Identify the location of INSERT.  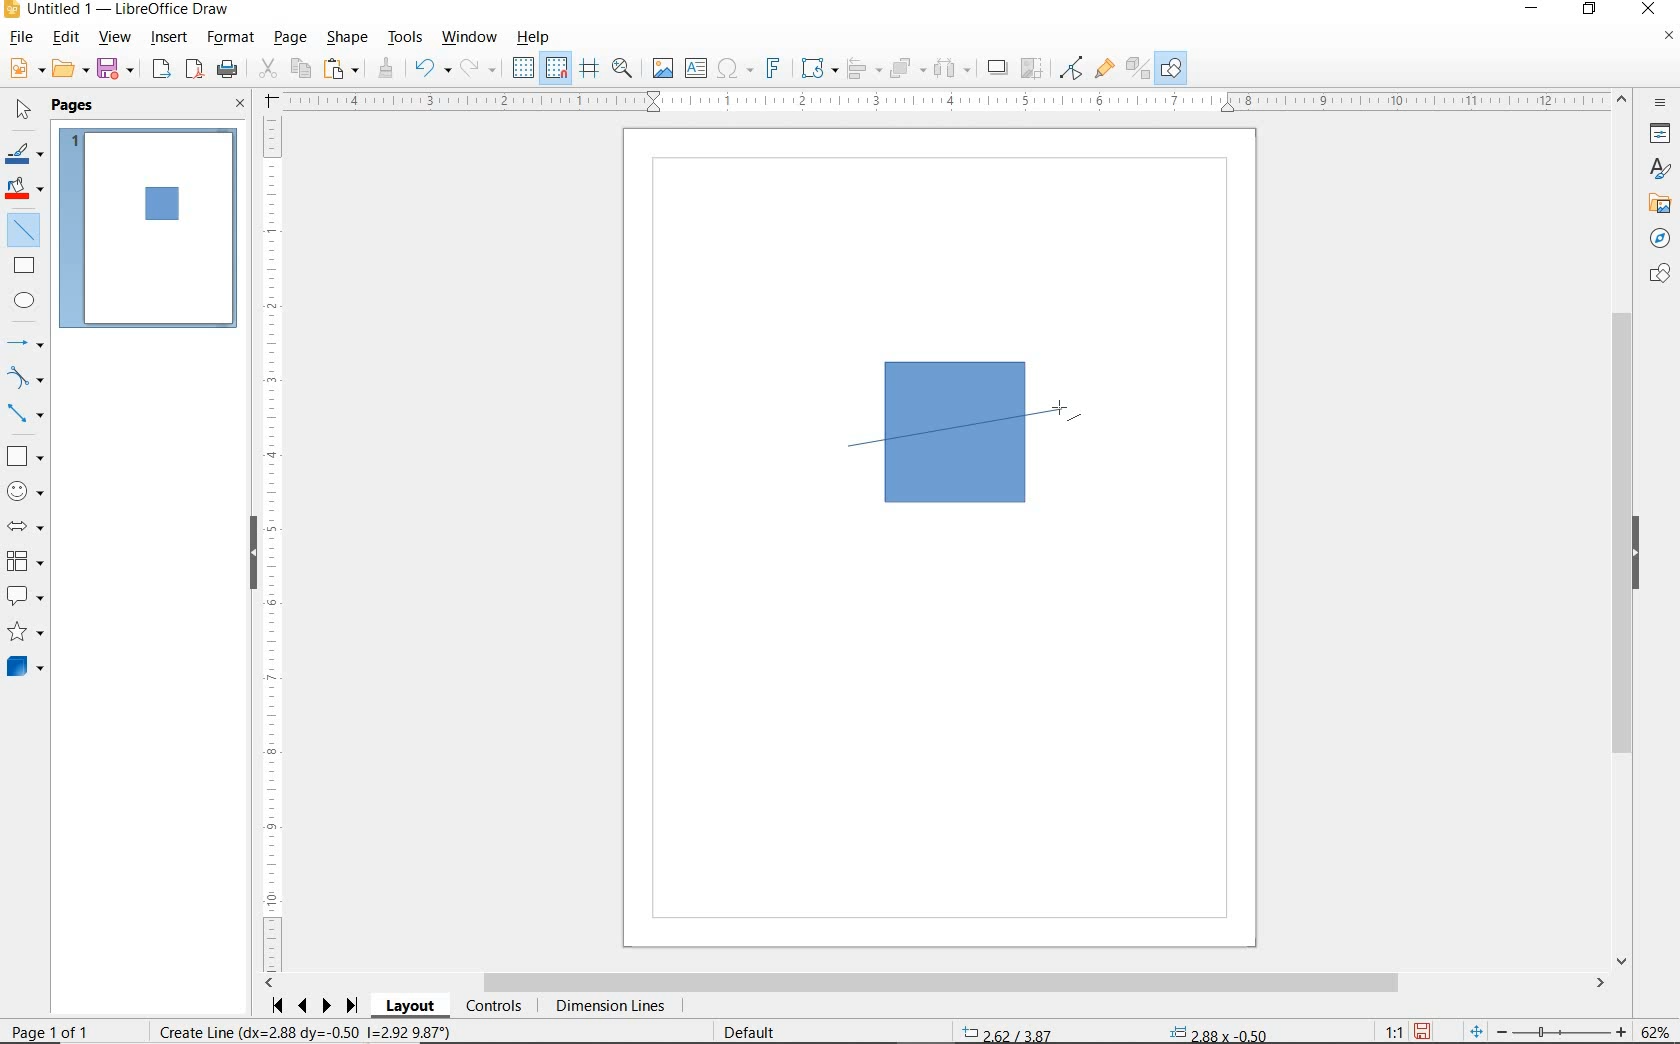
(170, 39).